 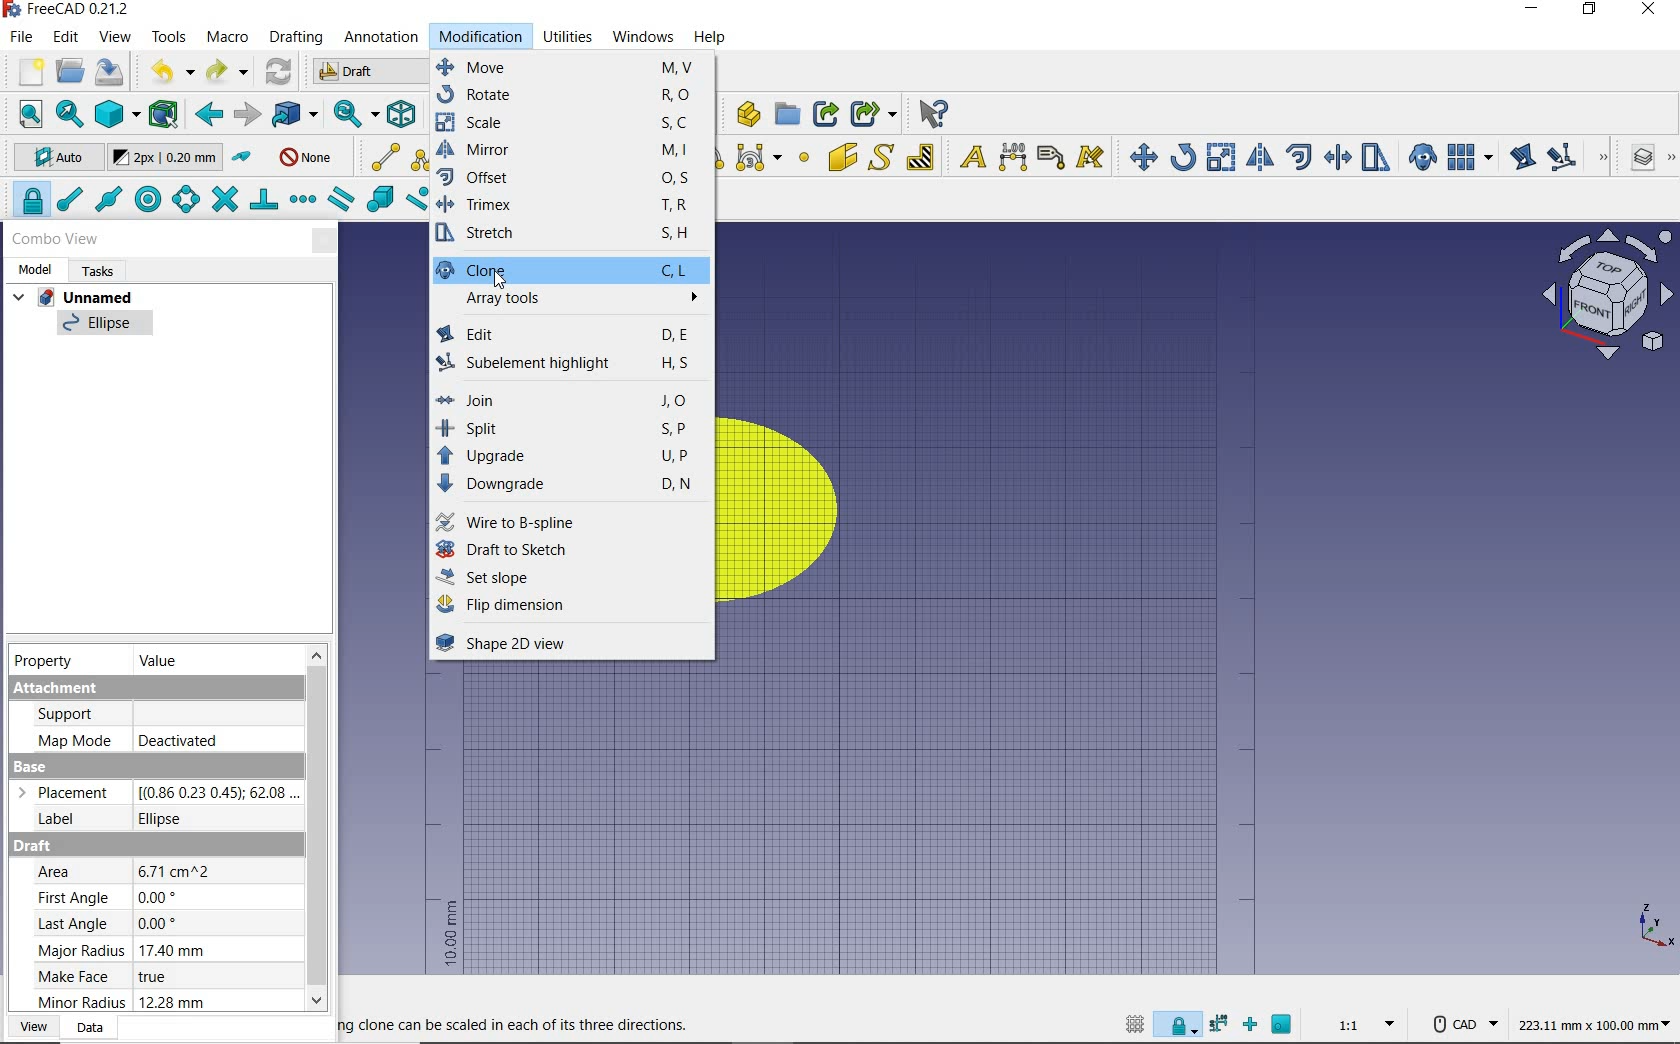 I want to click on annotation styles, so click(x=1092, y=157).